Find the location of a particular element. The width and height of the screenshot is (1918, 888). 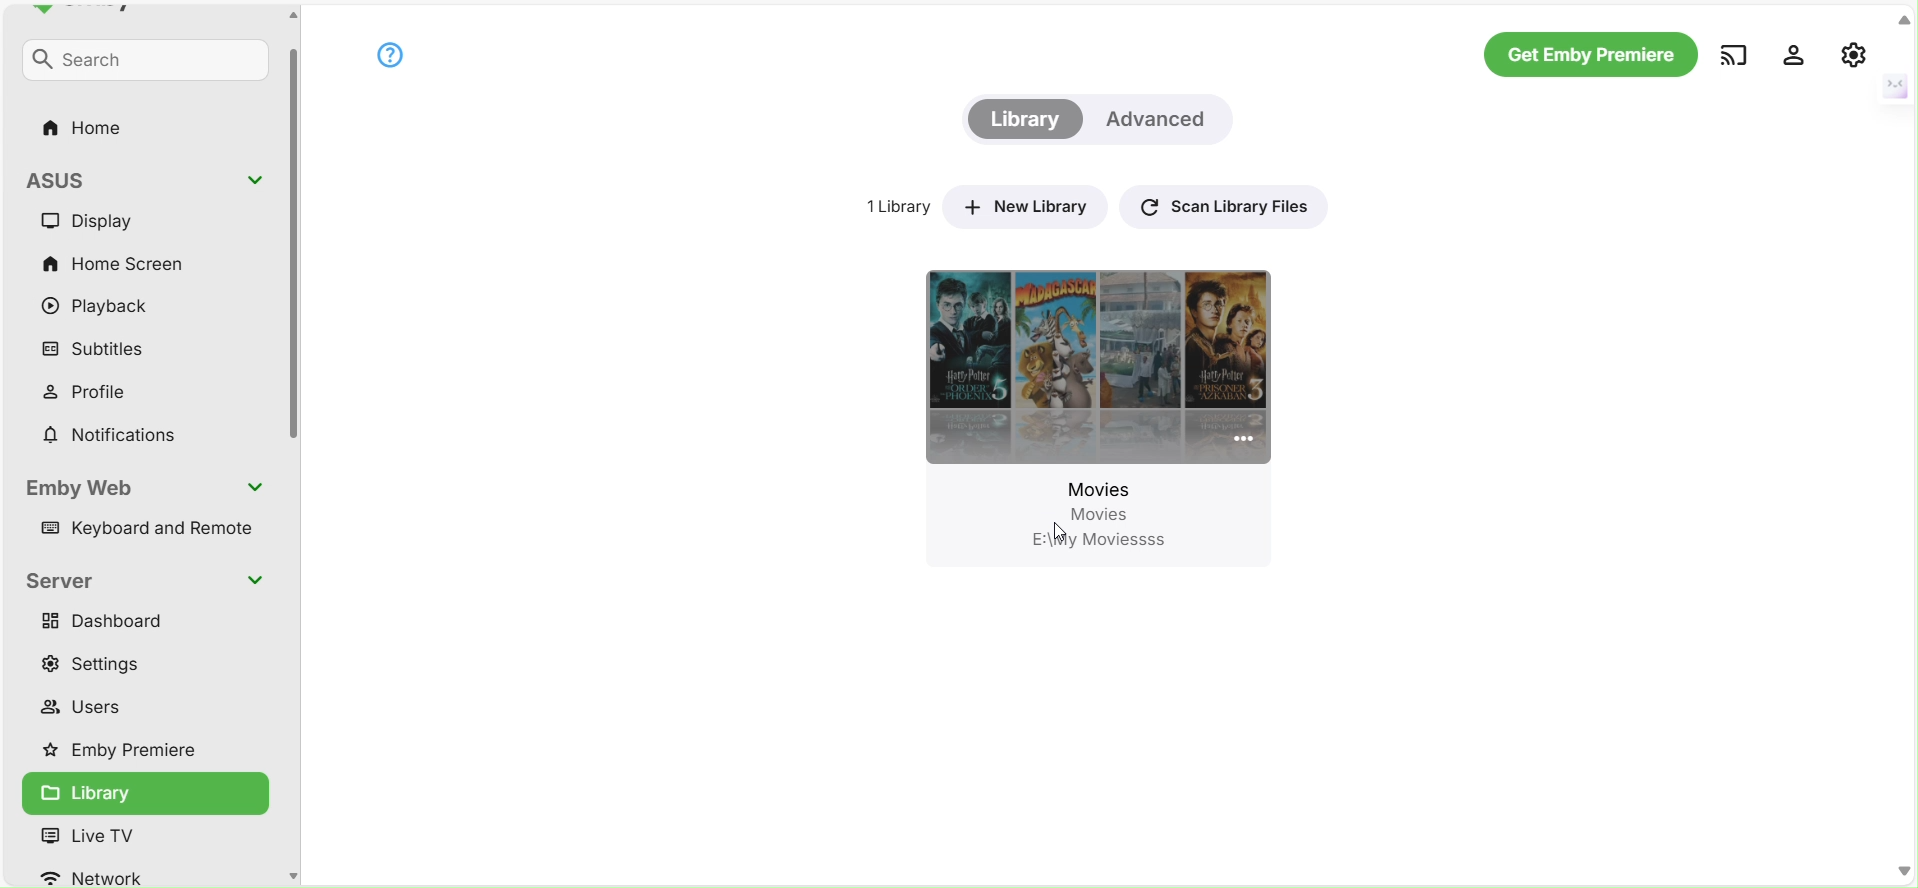

Playback is located at coordinates (106, 303).